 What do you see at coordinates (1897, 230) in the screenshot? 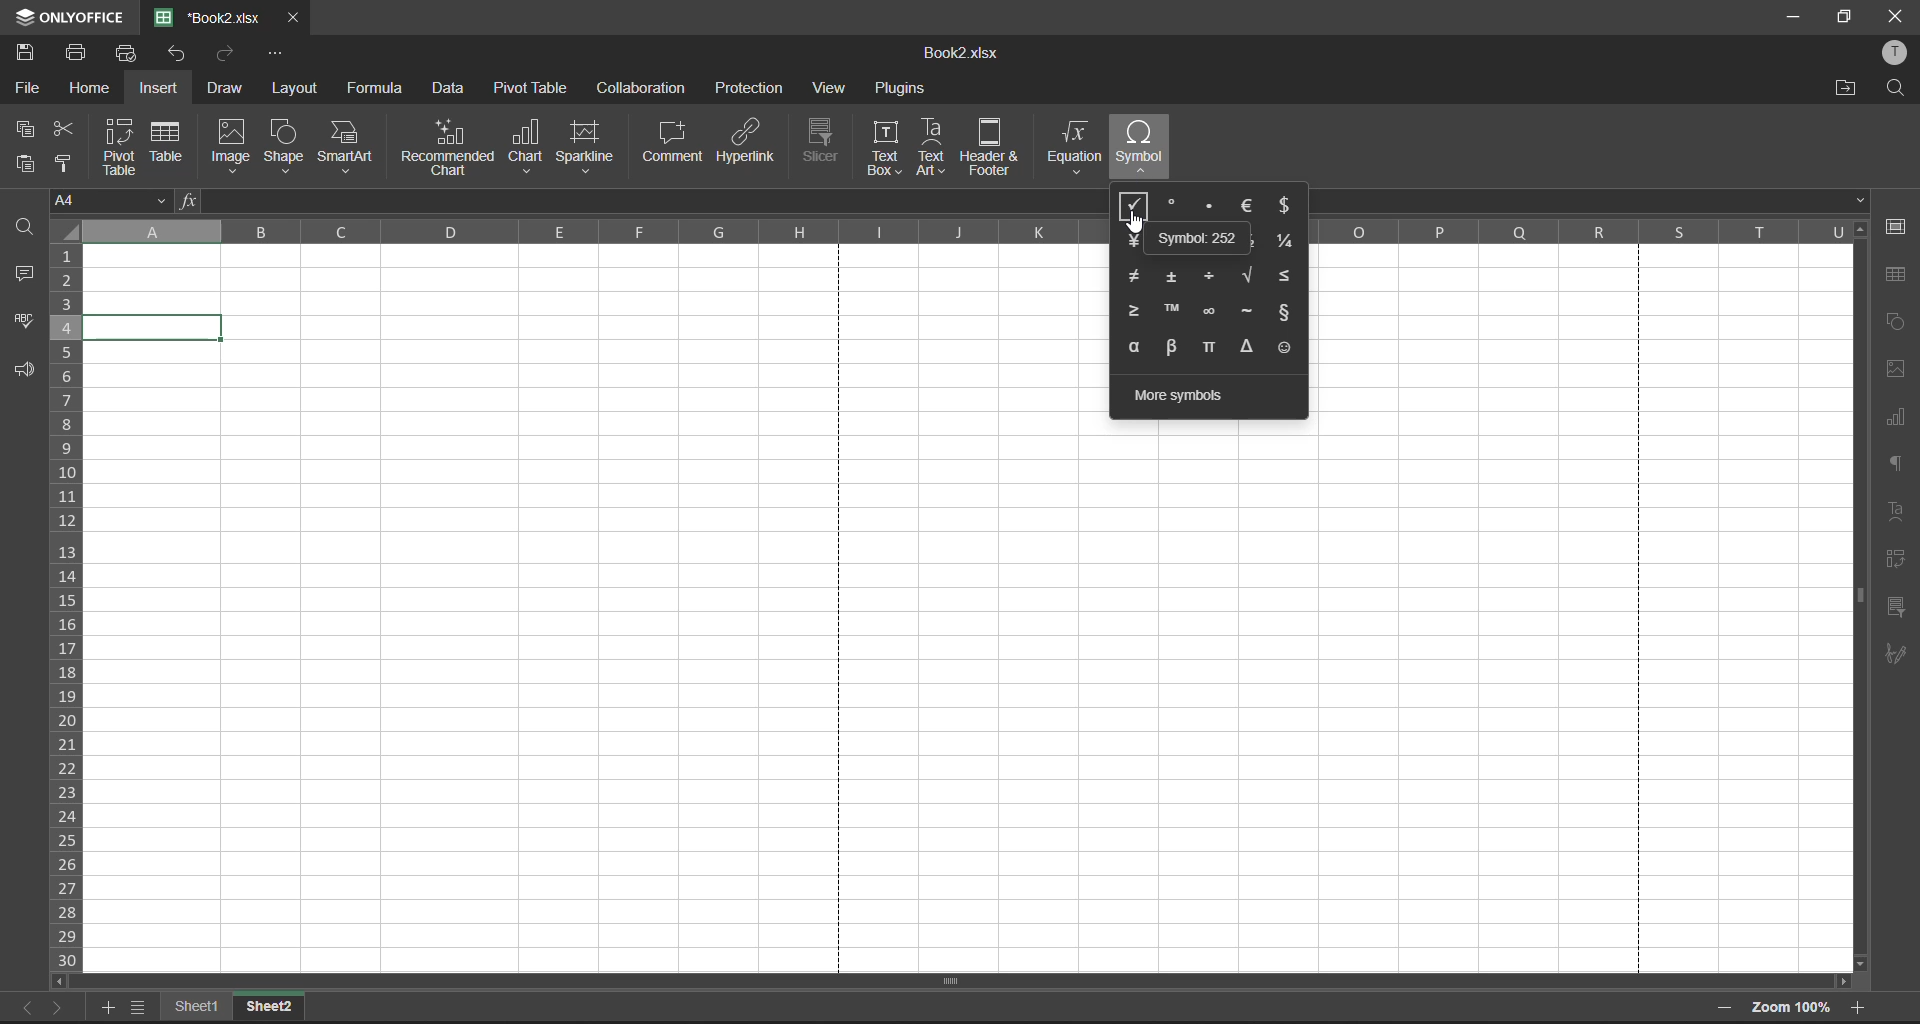
I see `cell settings` at bounding box center [1897, 230].